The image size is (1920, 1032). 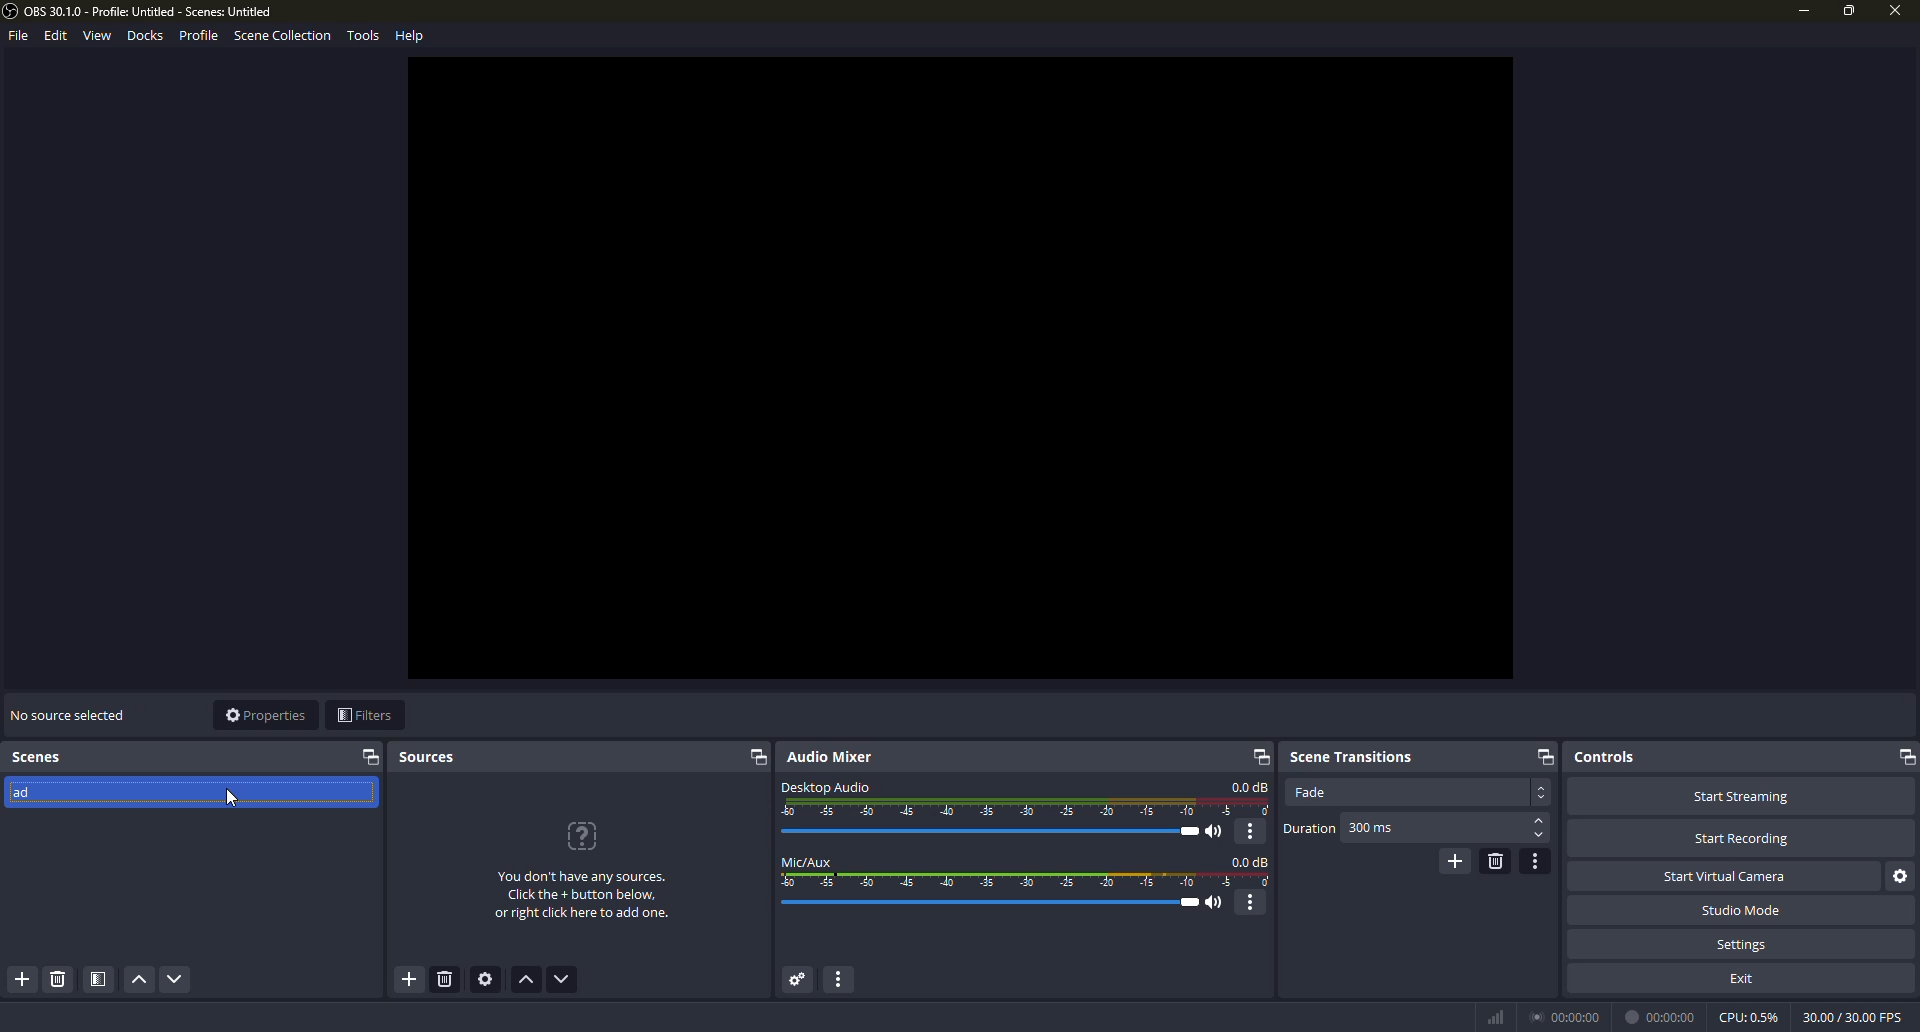 I want to click on duration, so click(x=1309, y=829).